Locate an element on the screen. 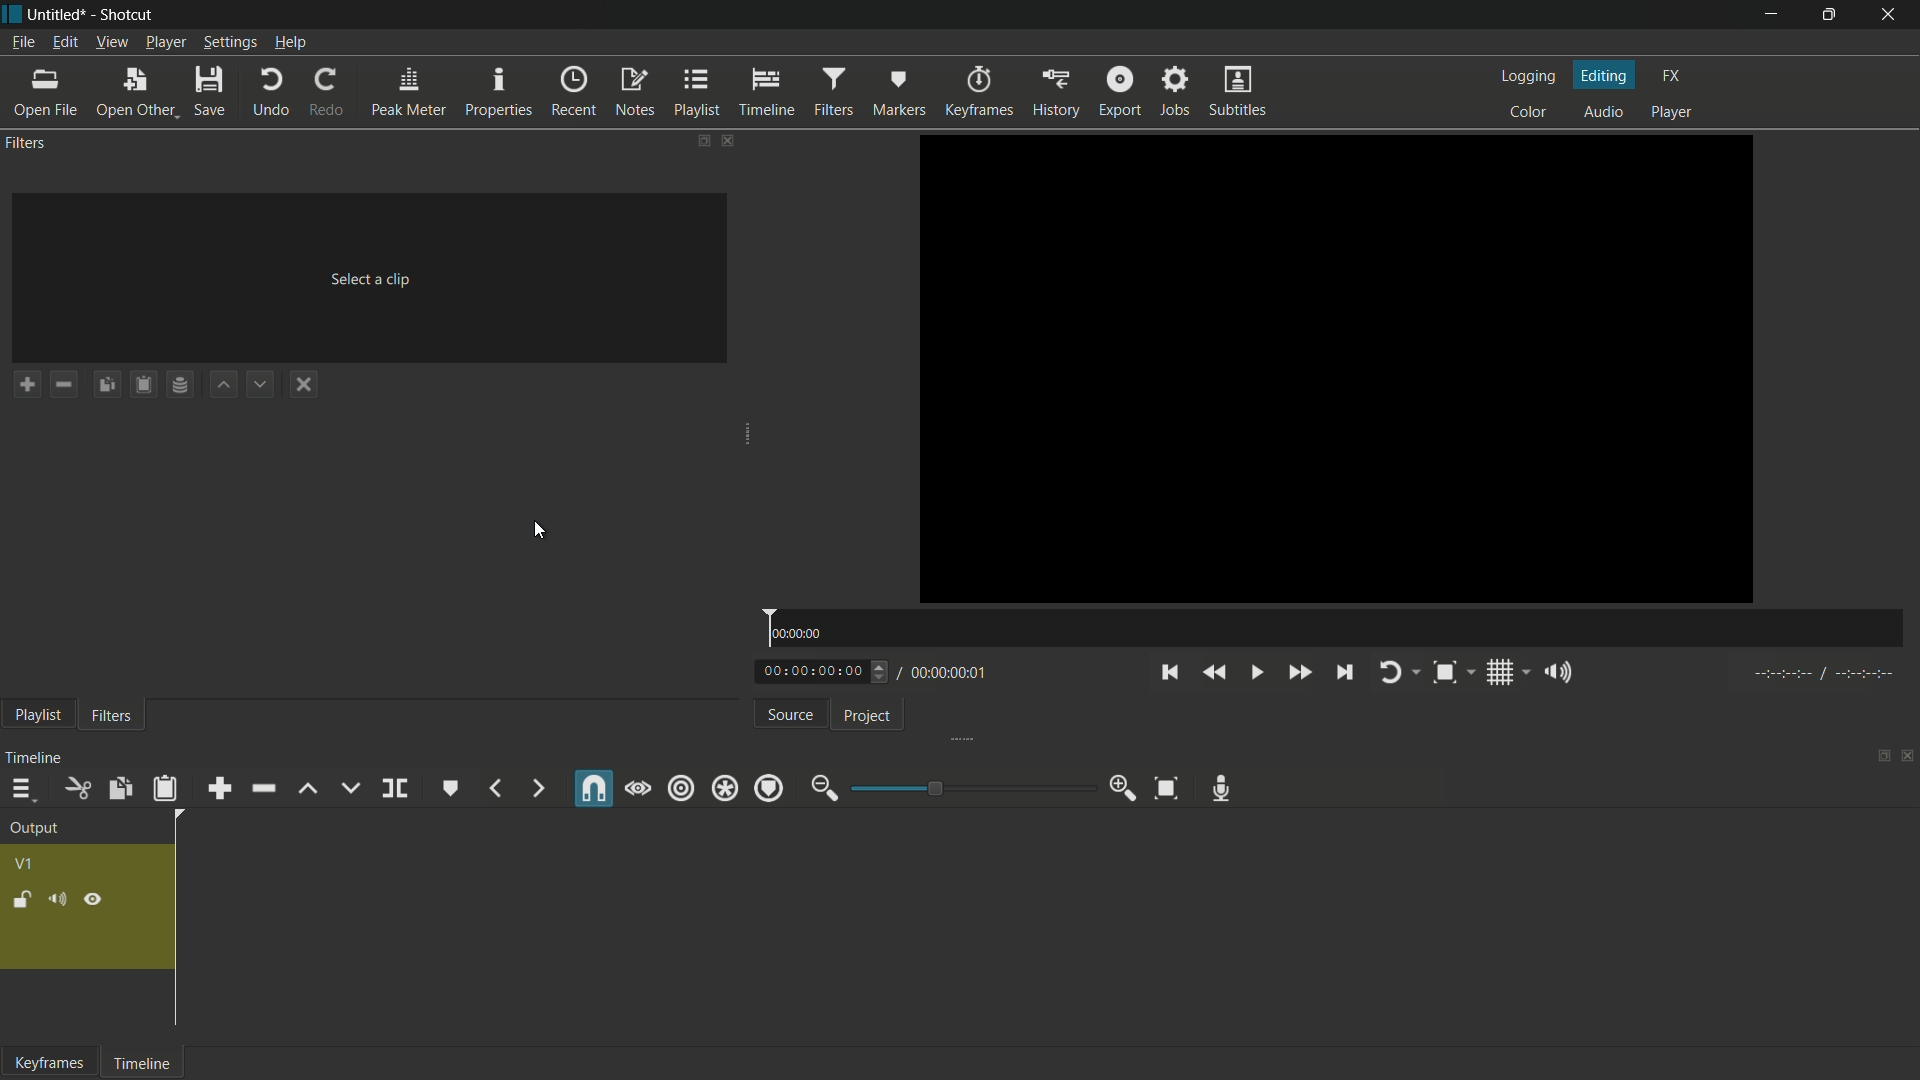  overwrite is located at coordinates (351, 786).